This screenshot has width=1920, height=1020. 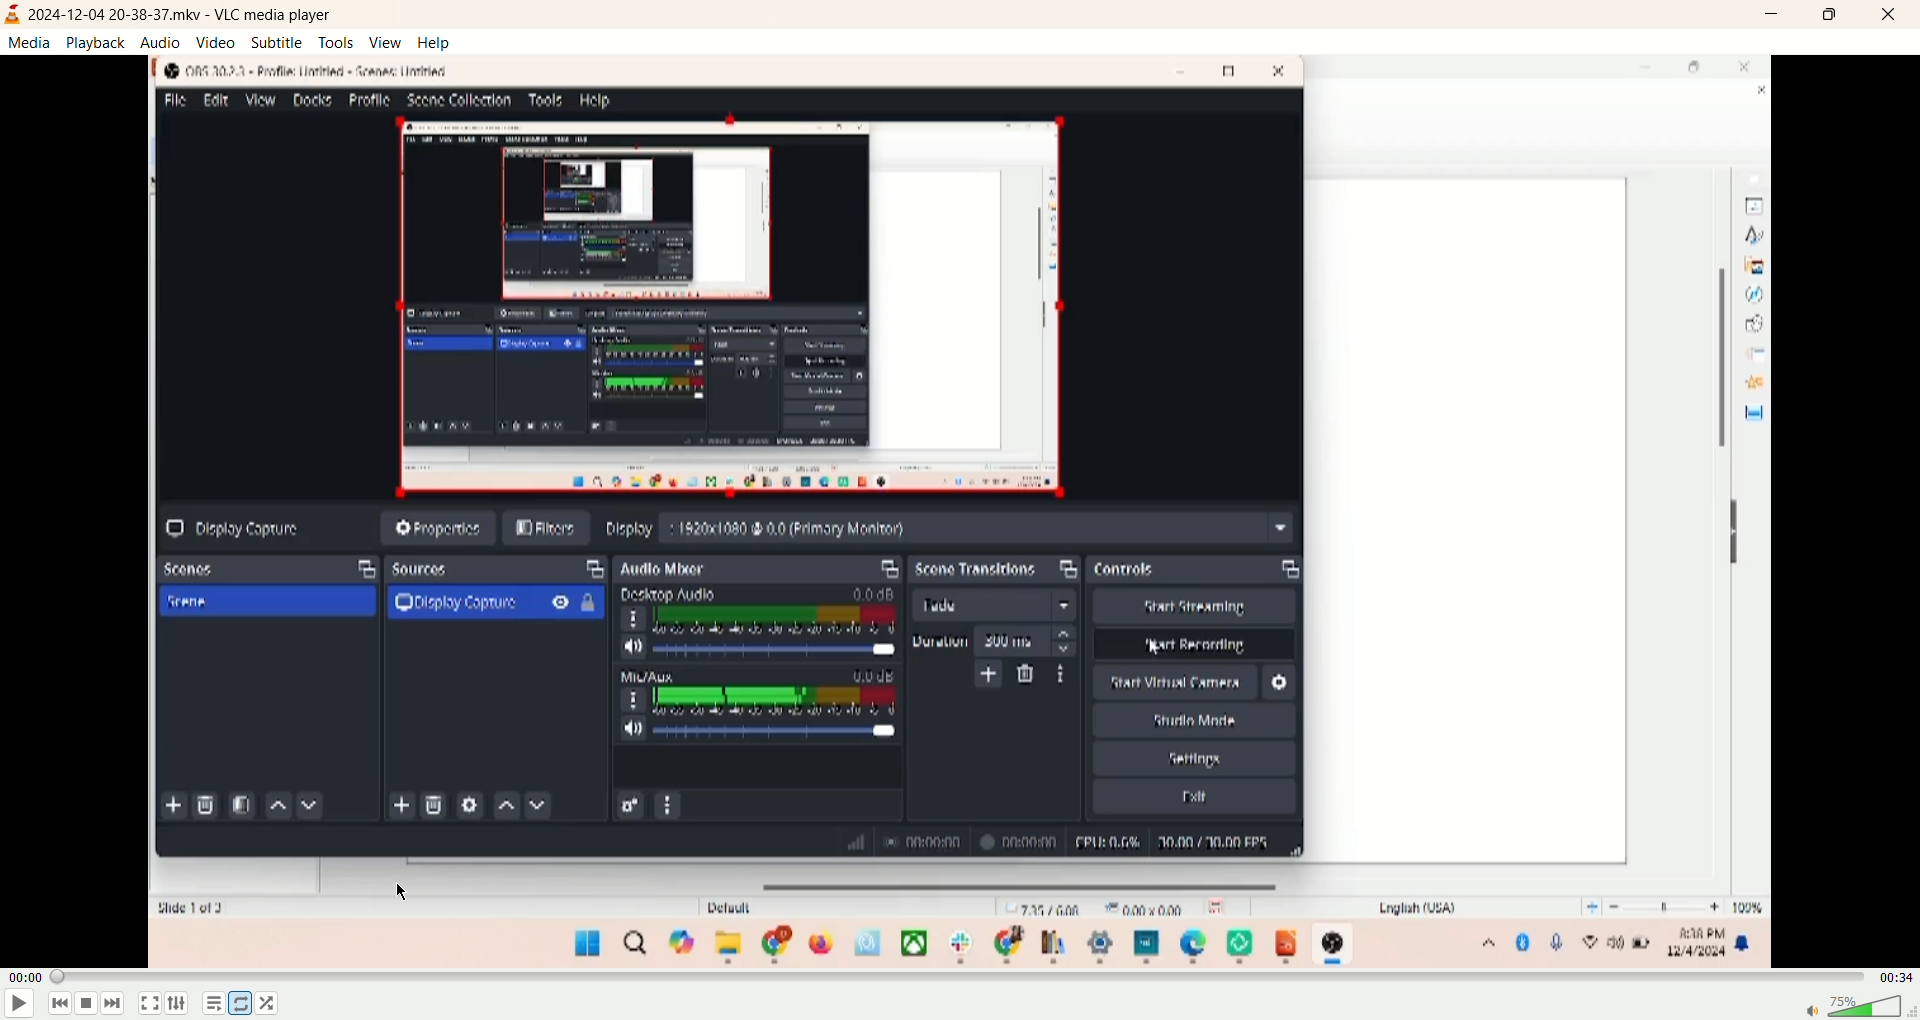 I want to click on close, so click(x=1897, y=14).